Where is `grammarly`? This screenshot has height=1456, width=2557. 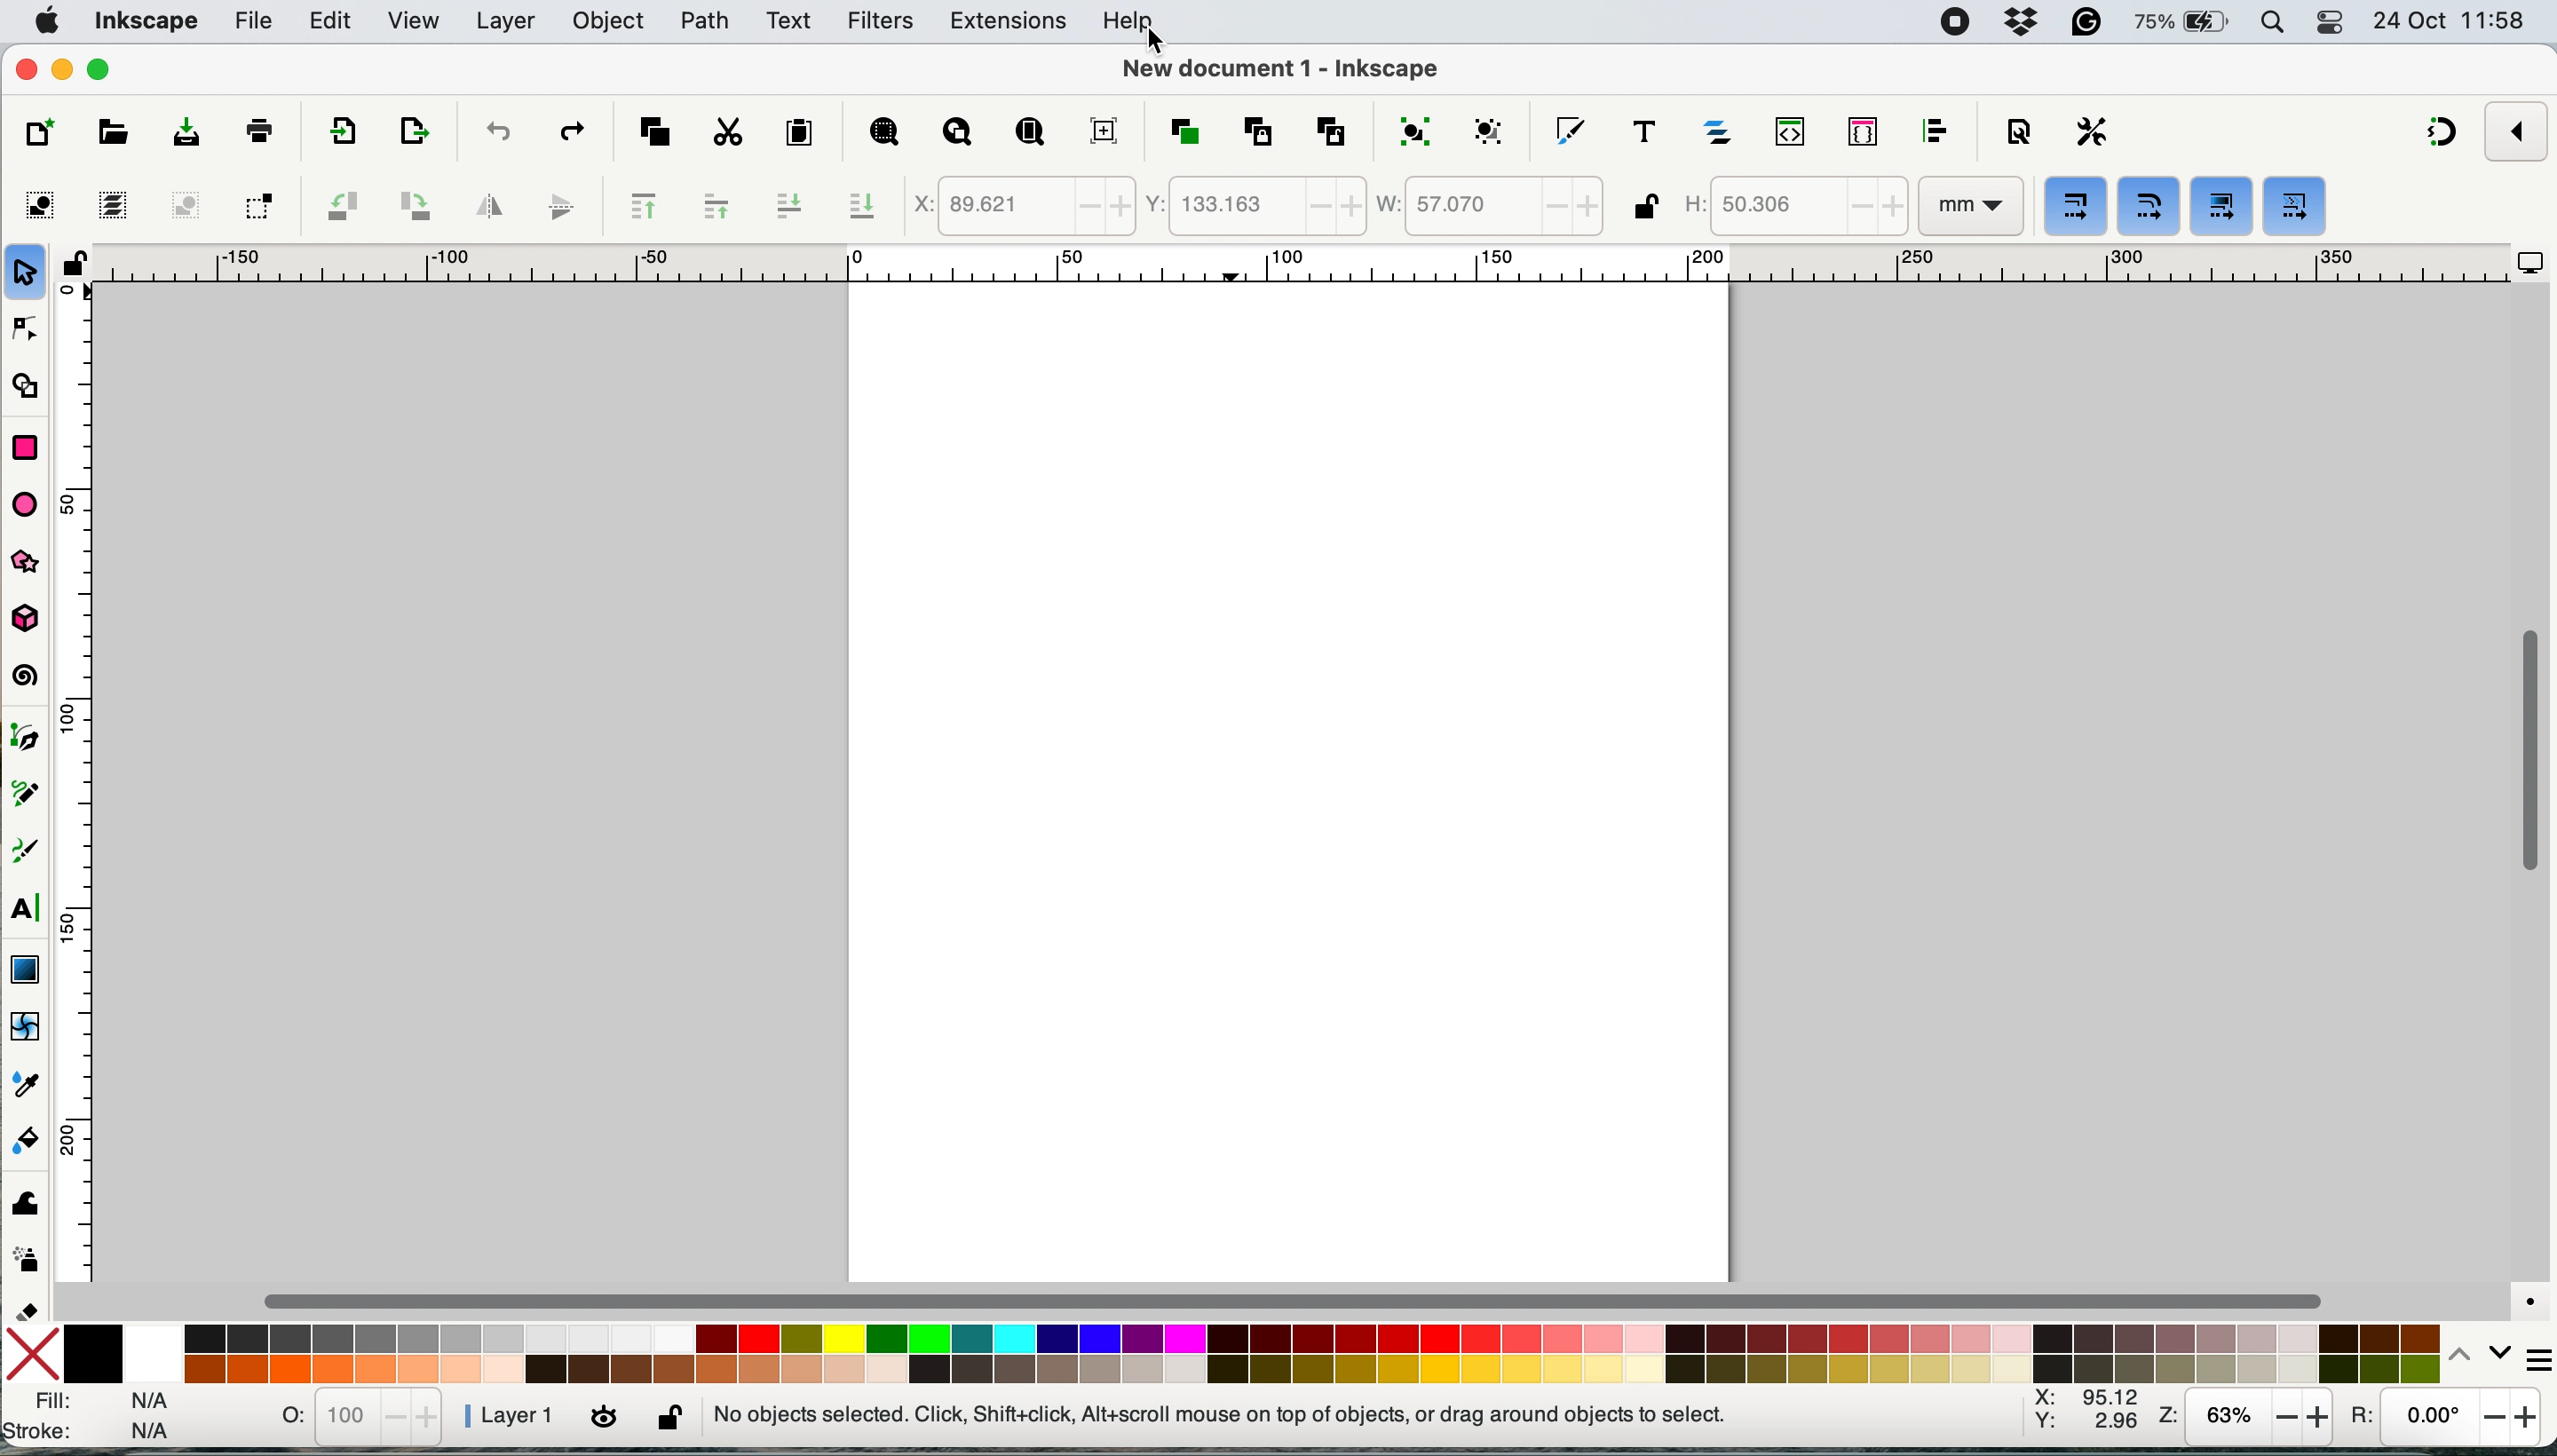
grammarly is located at coordinates (2083, 23).